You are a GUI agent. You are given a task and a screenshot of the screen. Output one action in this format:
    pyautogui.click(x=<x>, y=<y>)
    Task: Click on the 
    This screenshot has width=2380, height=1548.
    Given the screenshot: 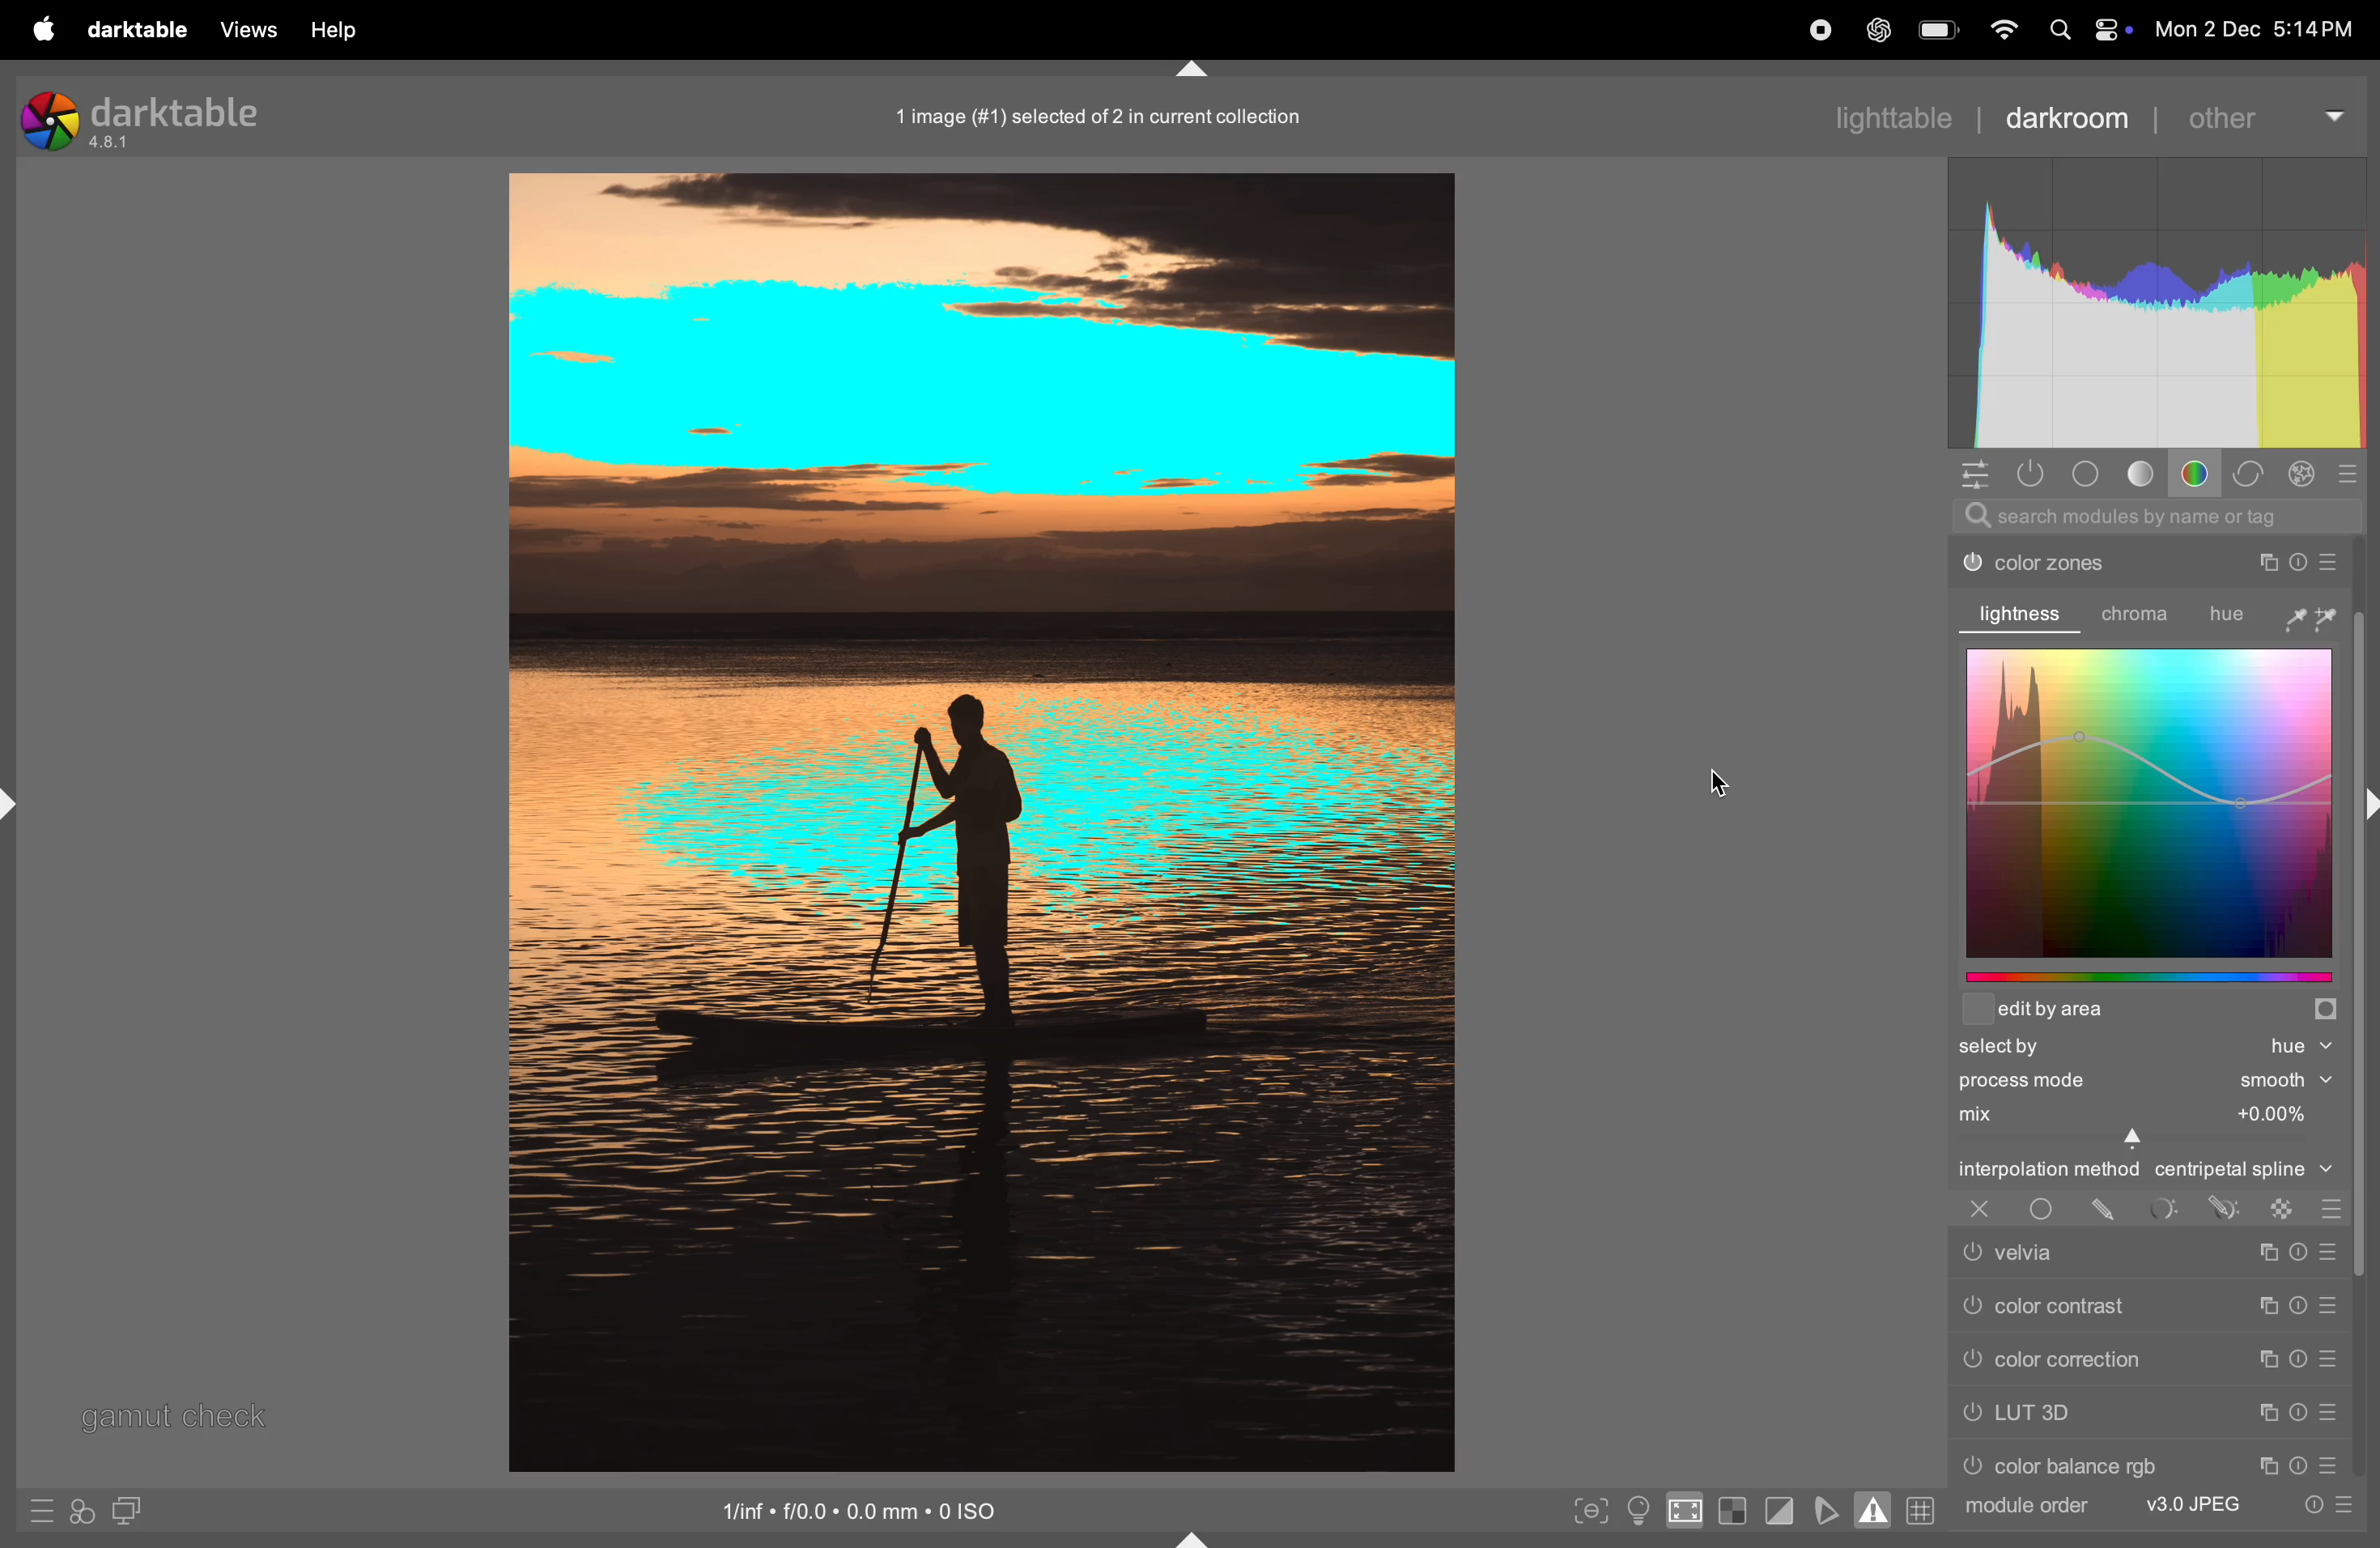 What is the action you would take?
    pyautogui.click(x=2365, y=1010)
    